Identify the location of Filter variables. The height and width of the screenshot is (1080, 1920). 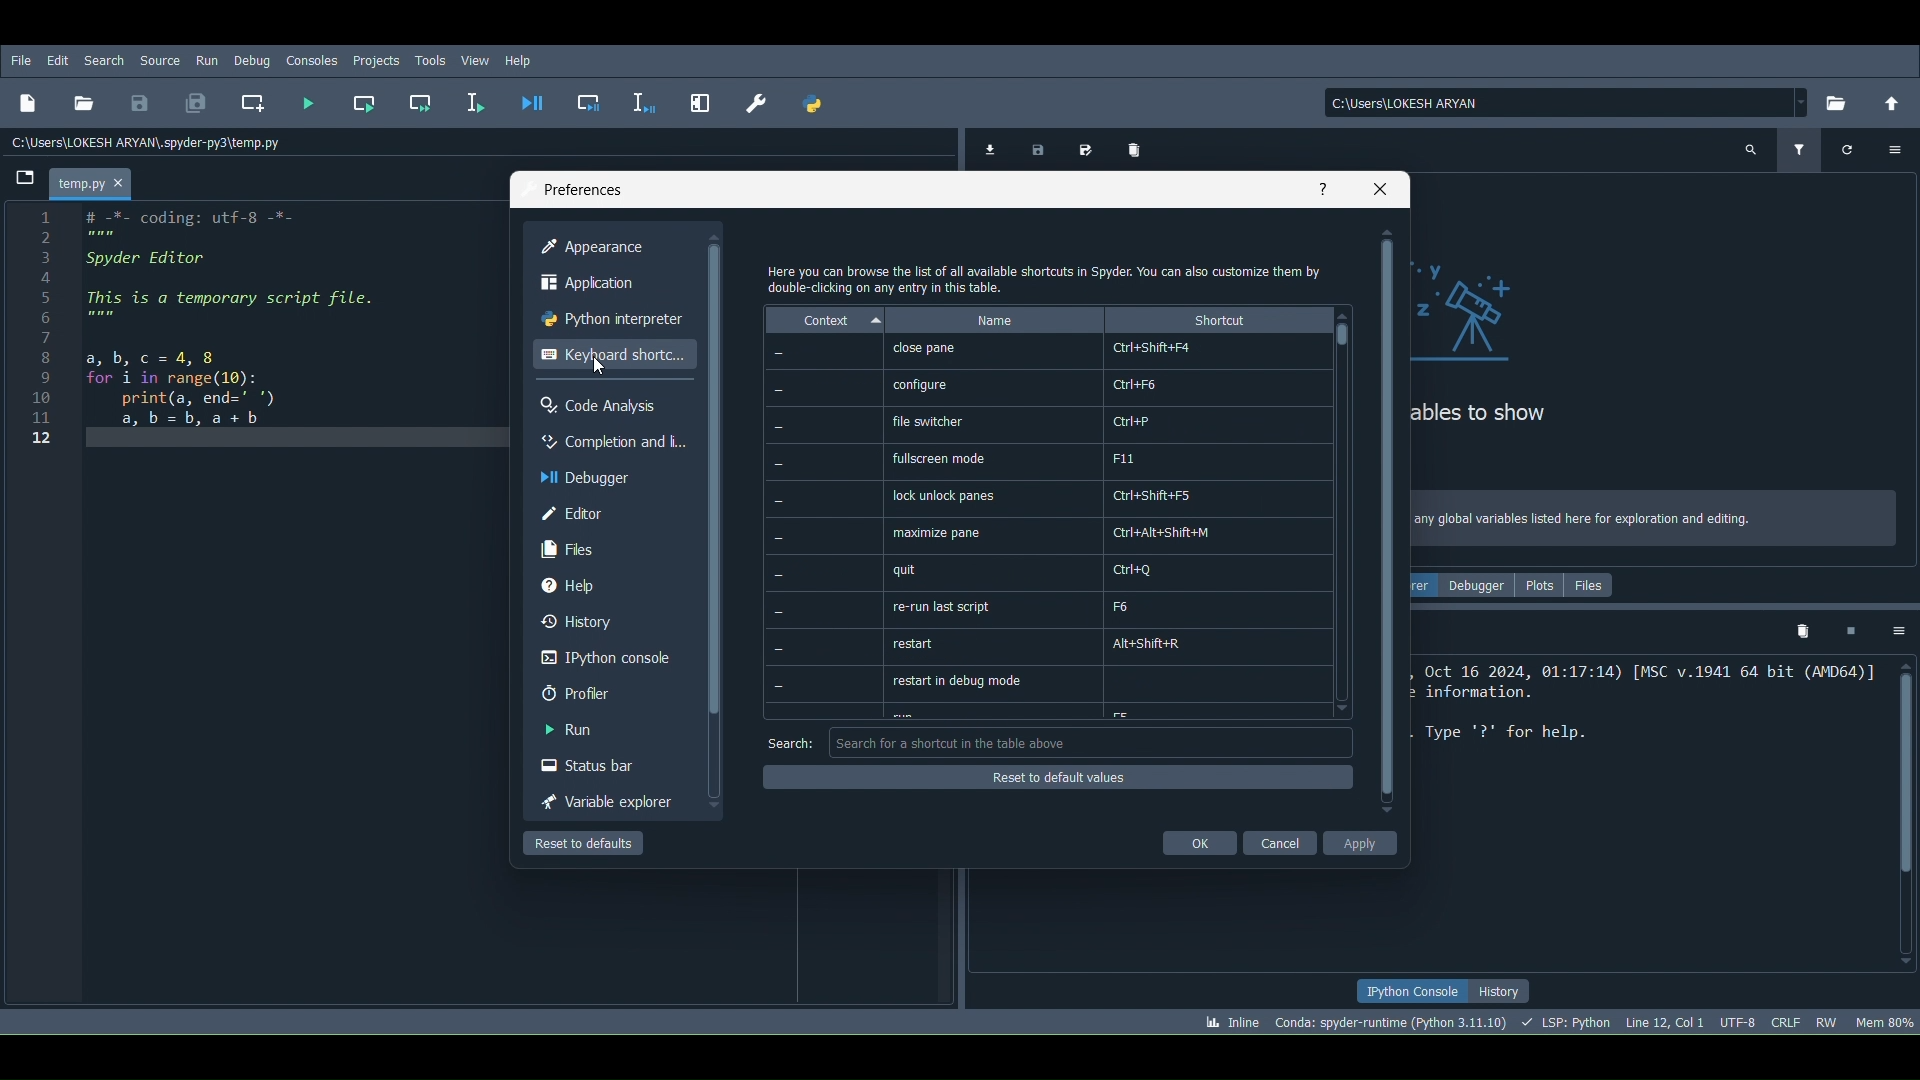
(1802, 147).